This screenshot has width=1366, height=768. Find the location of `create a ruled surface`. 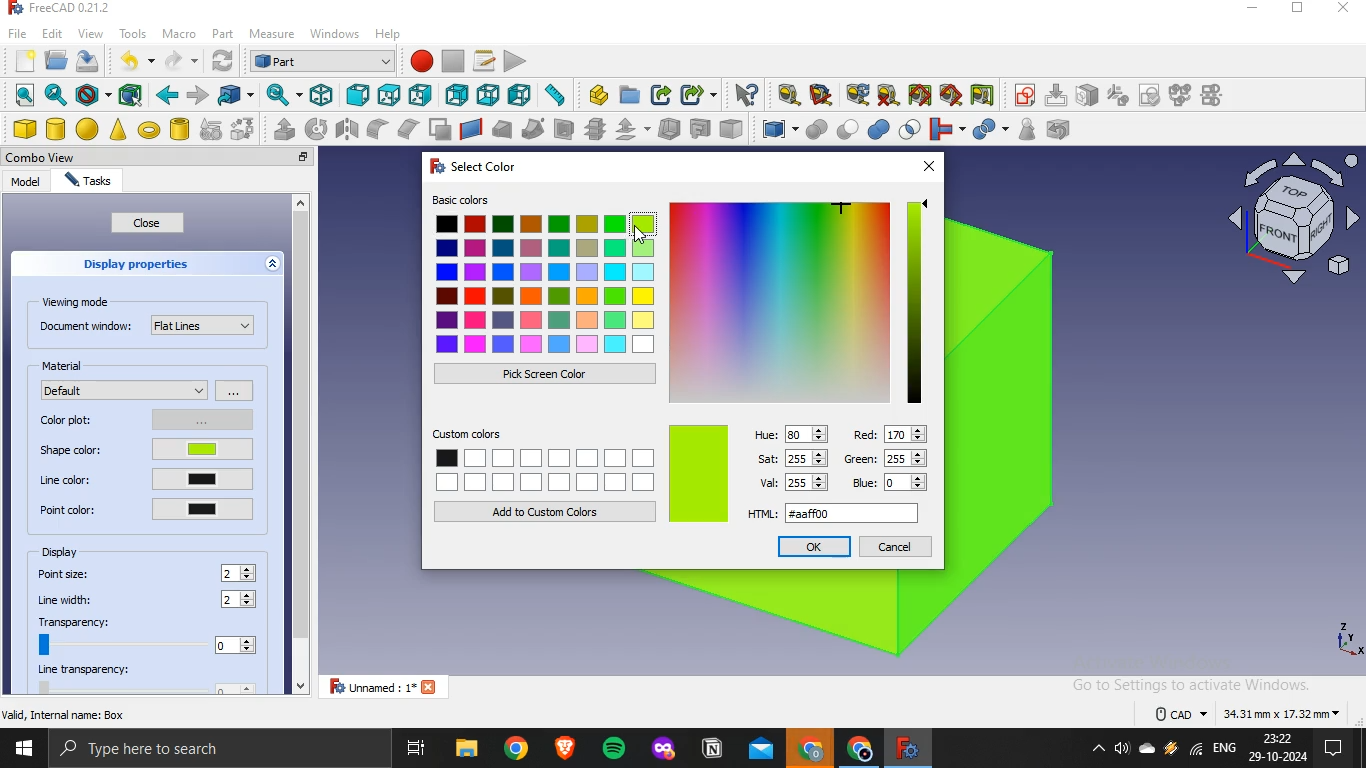

create a ruled surface is located at coordinates (471, 128).